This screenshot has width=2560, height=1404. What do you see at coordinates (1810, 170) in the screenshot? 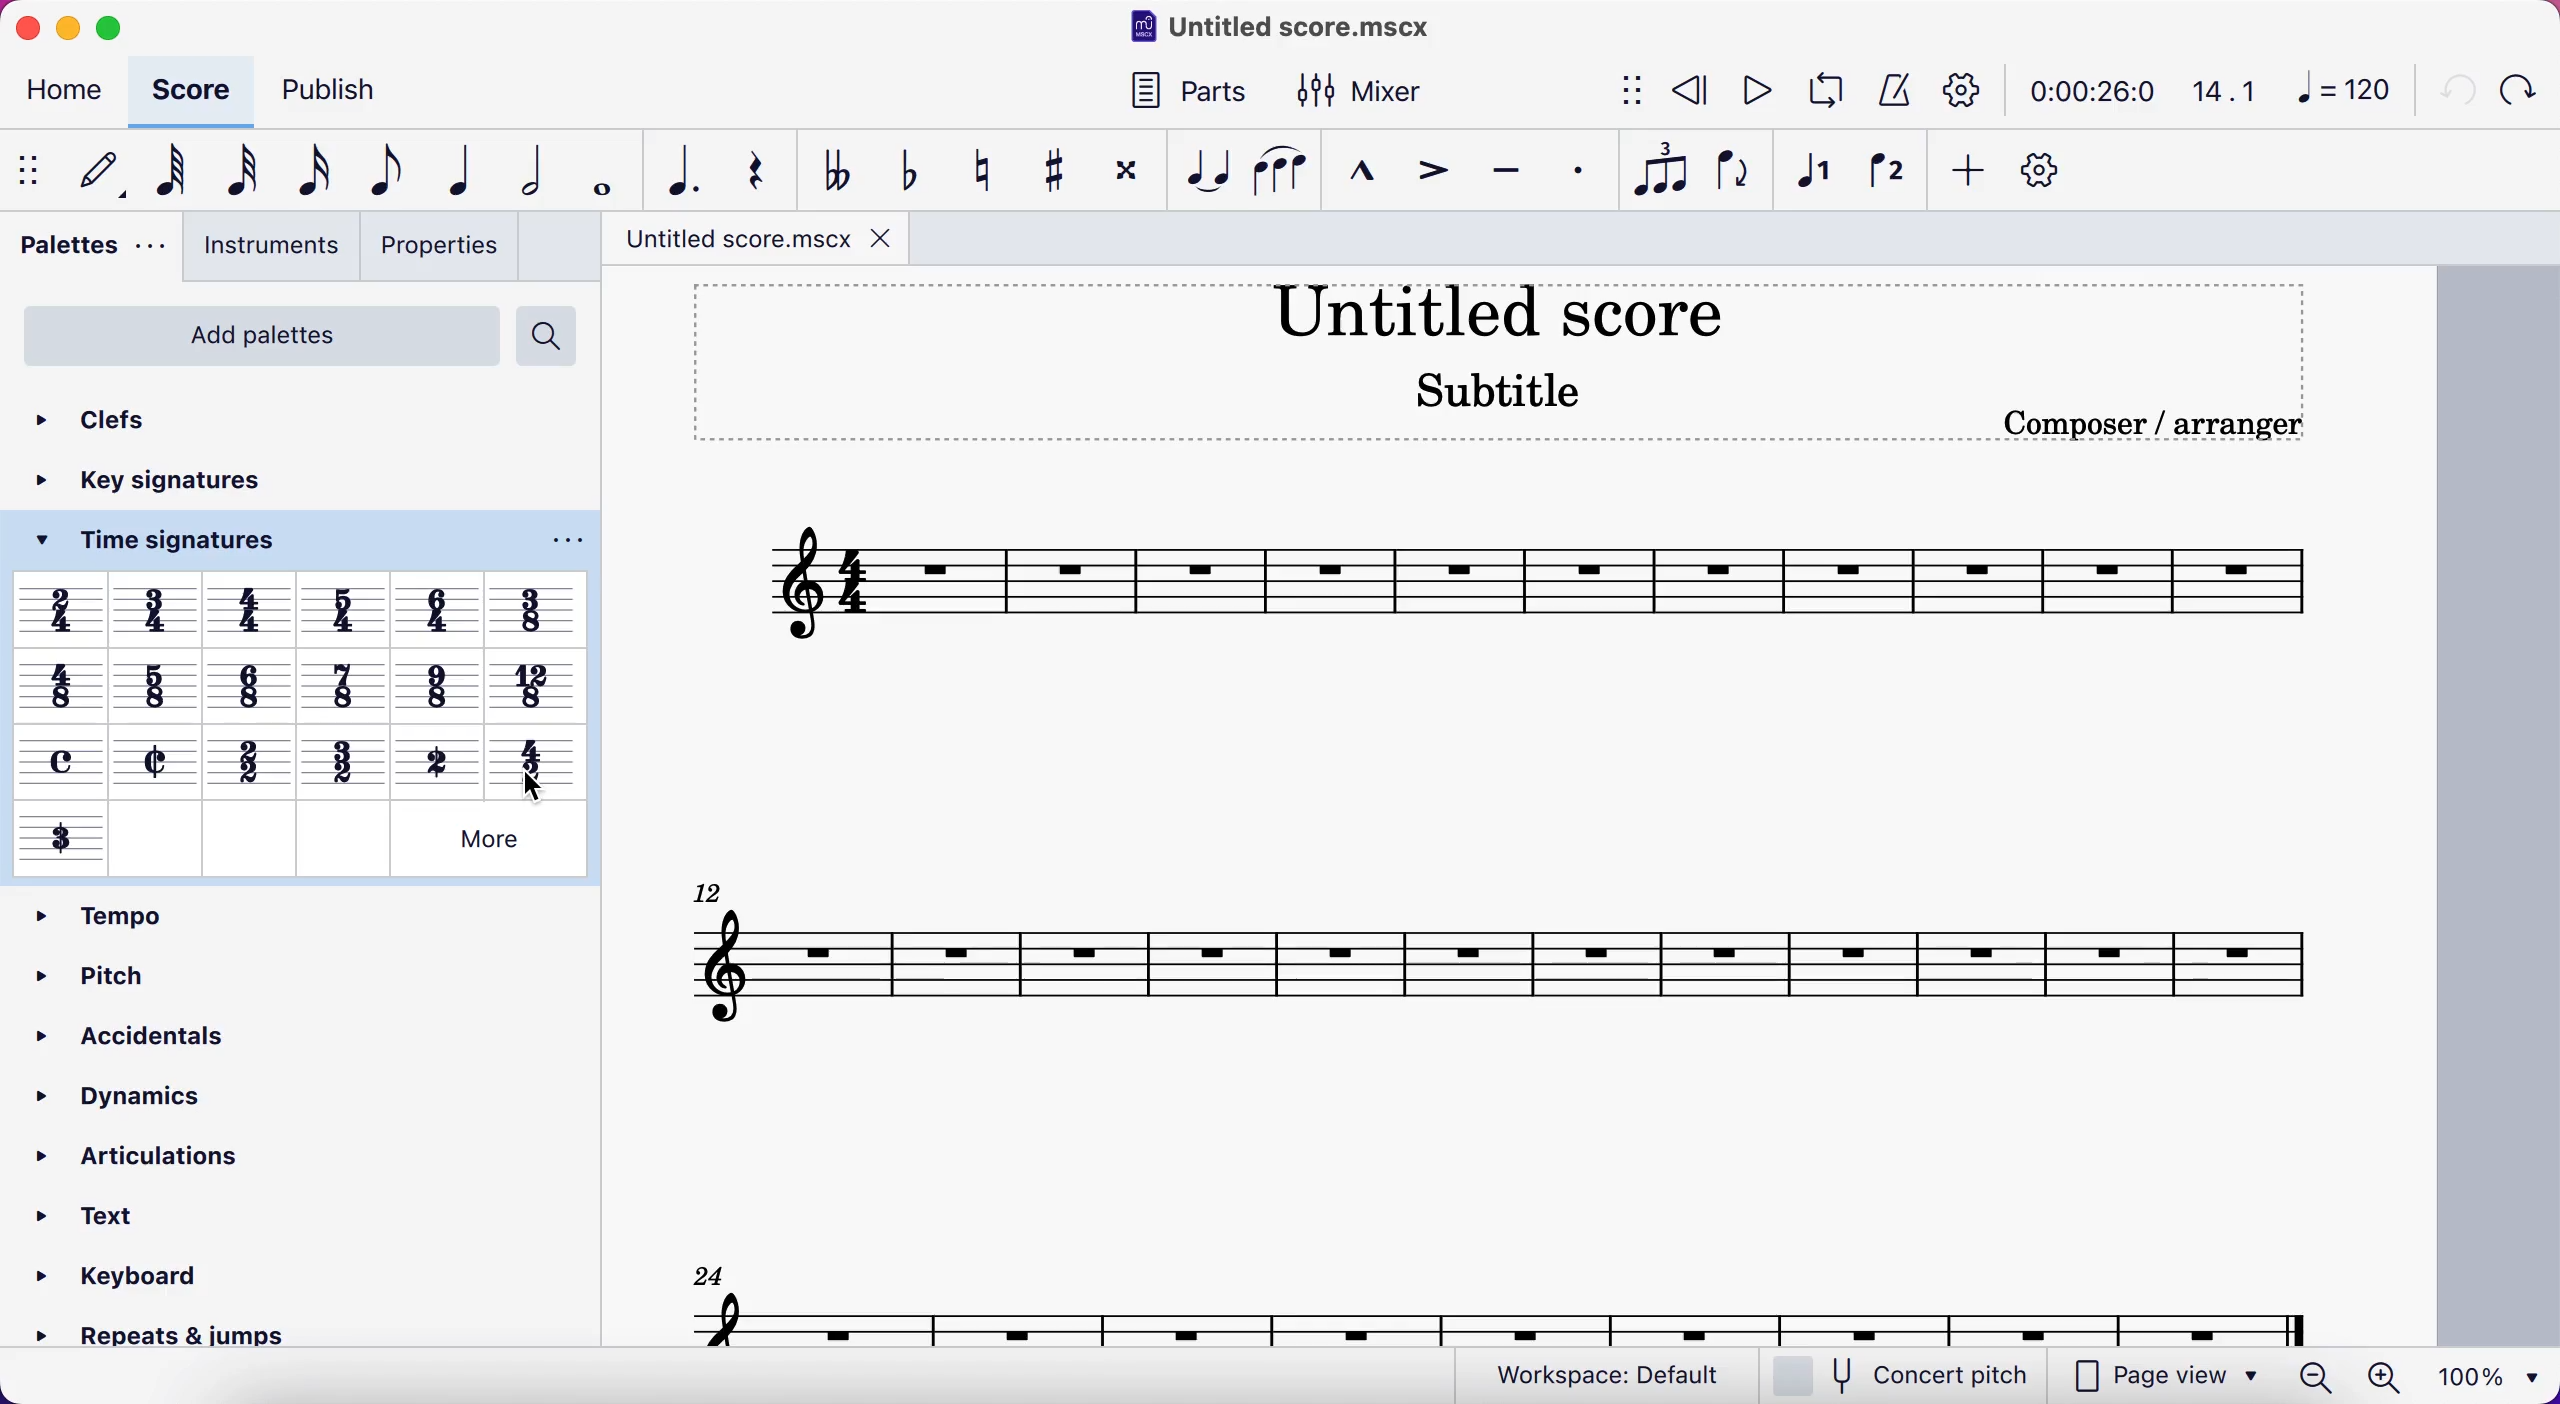
I see `voice 1` at bounding box center [1810, 170].